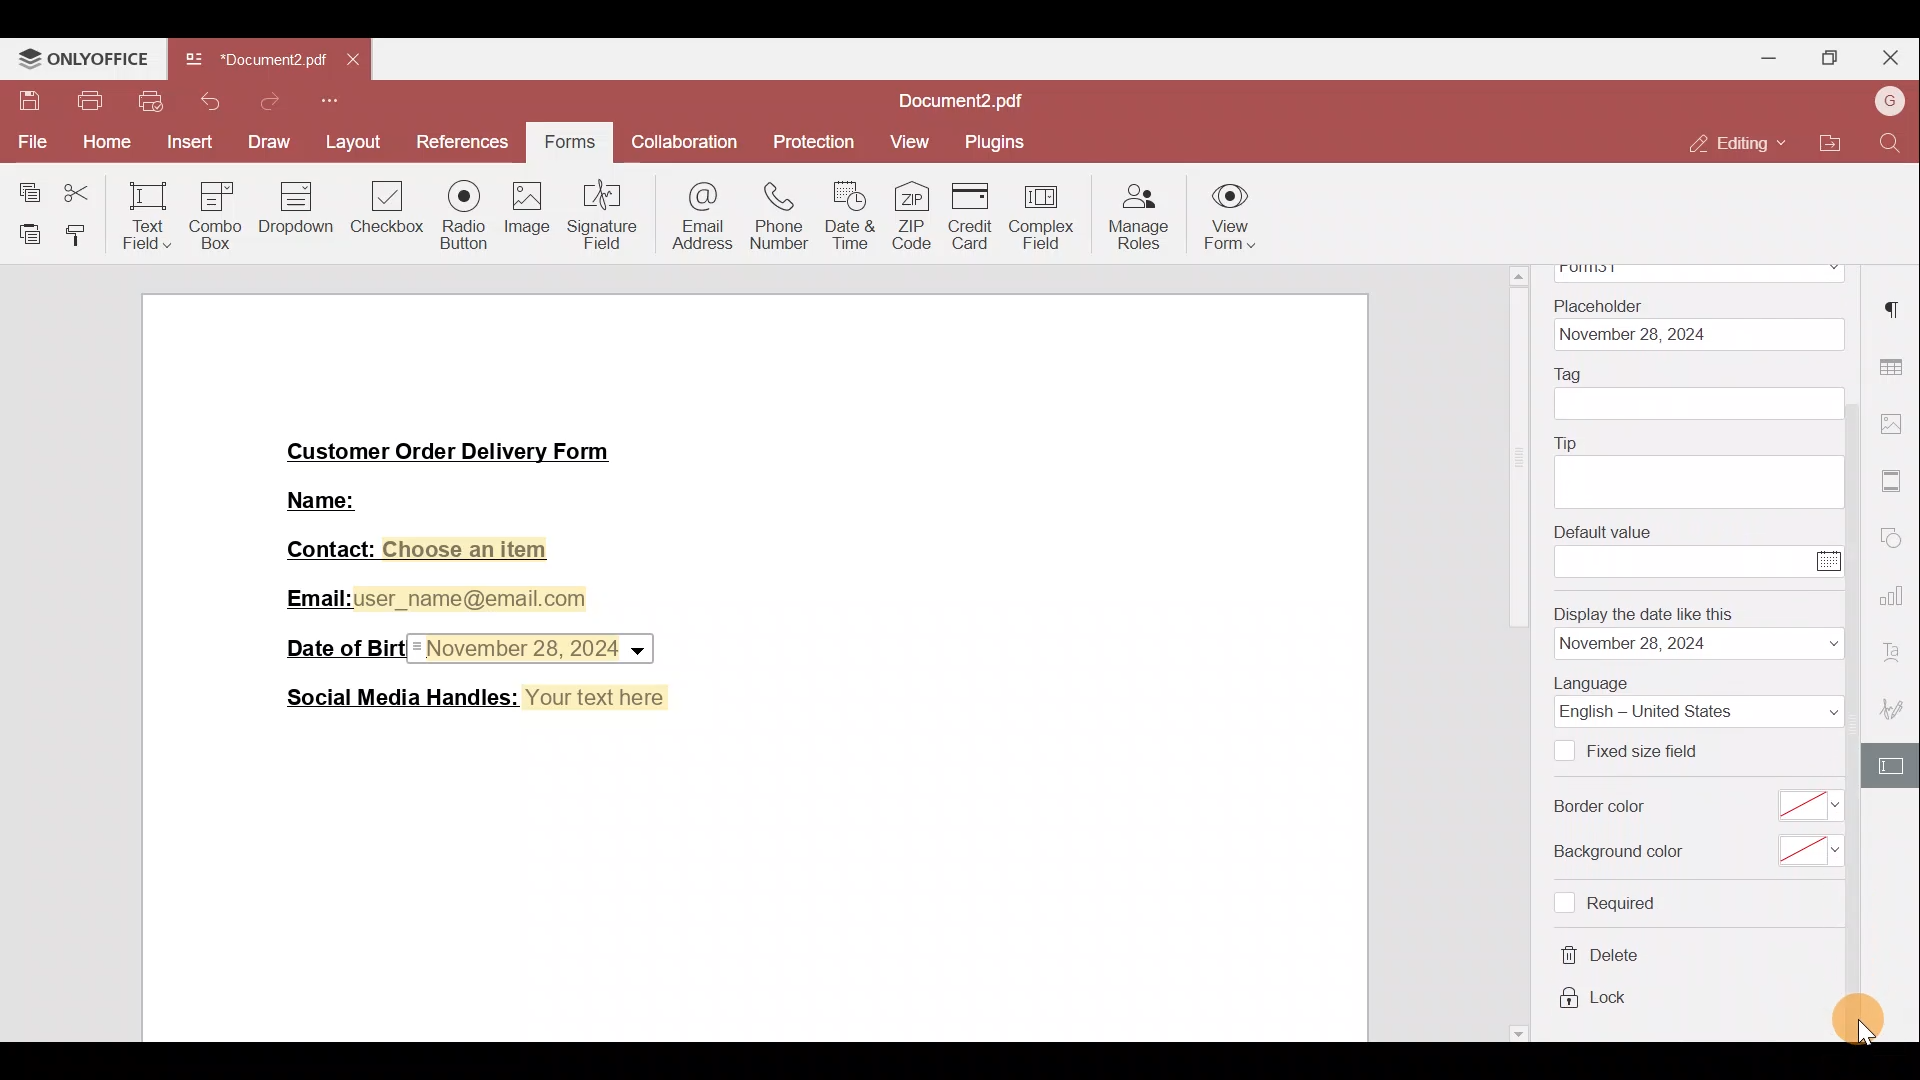 This screenshot has height=1080, width=1920. I want to click on Minimise, so click(1768, 61).